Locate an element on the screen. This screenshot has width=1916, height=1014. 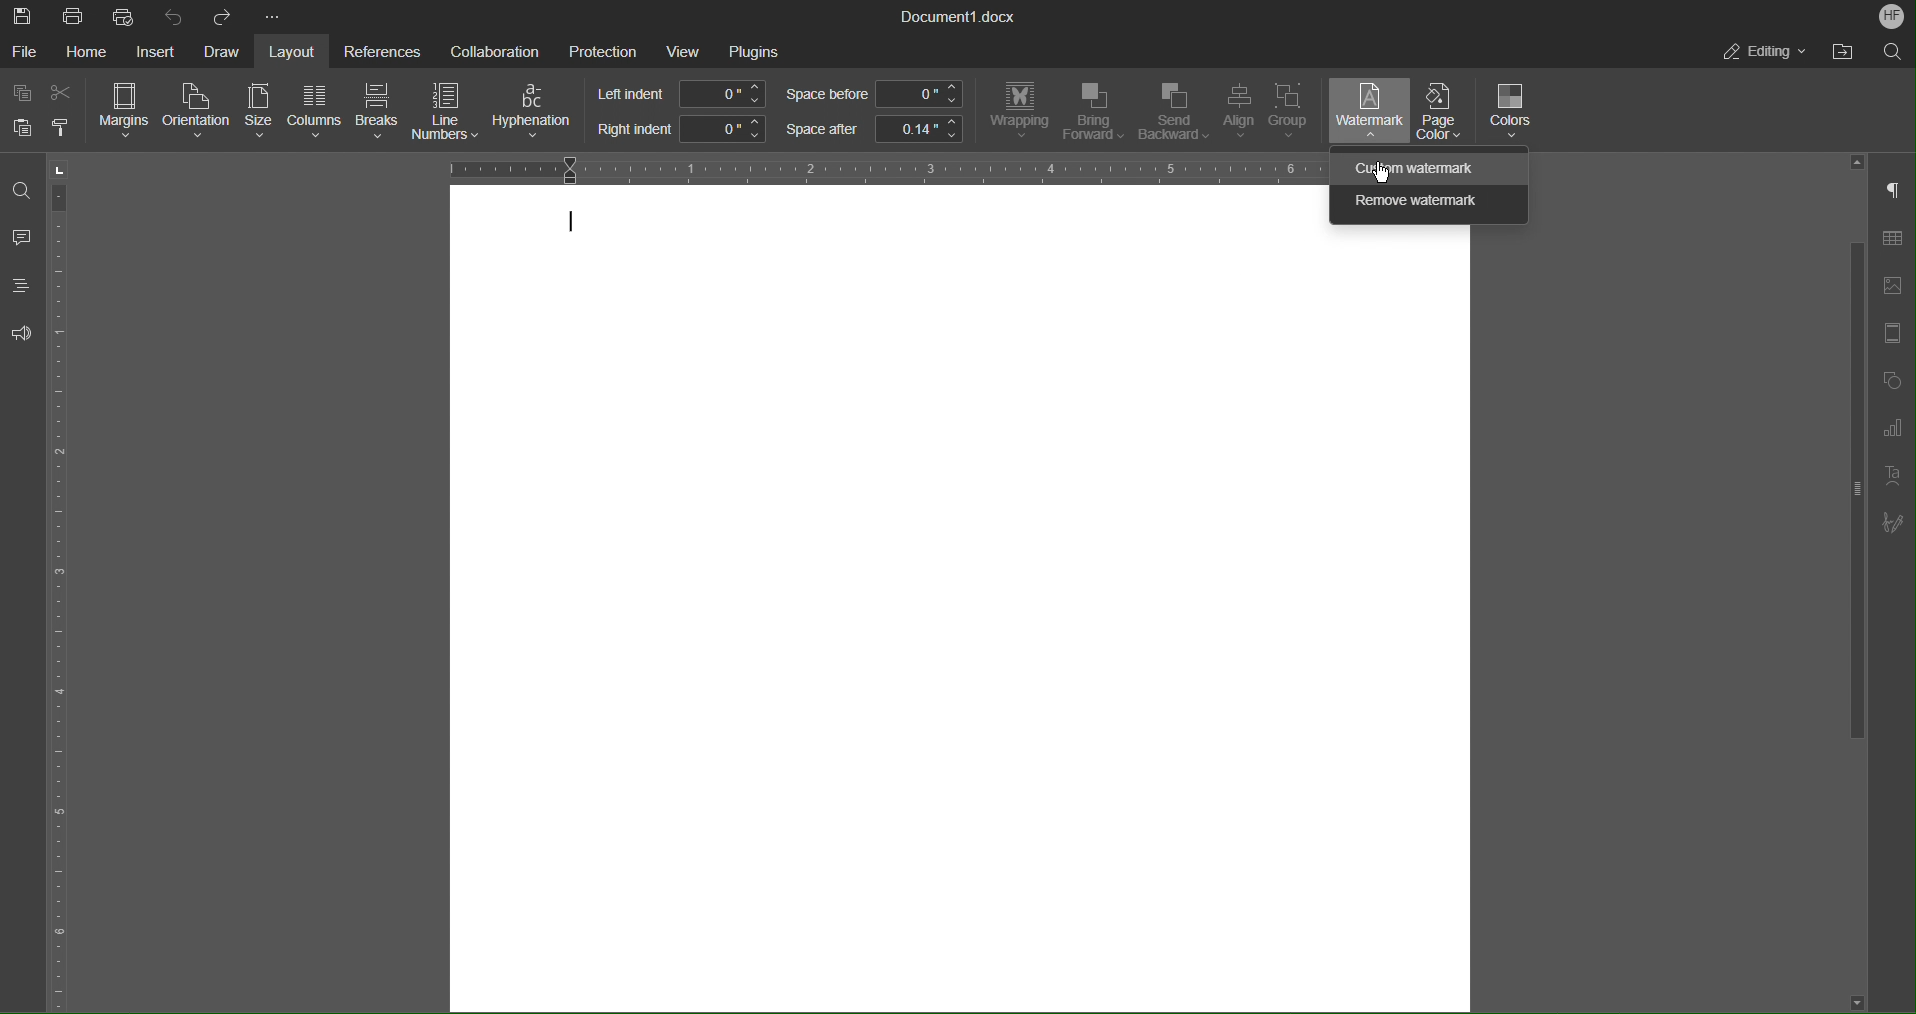
Right indent is located at coordinates (680, 129).